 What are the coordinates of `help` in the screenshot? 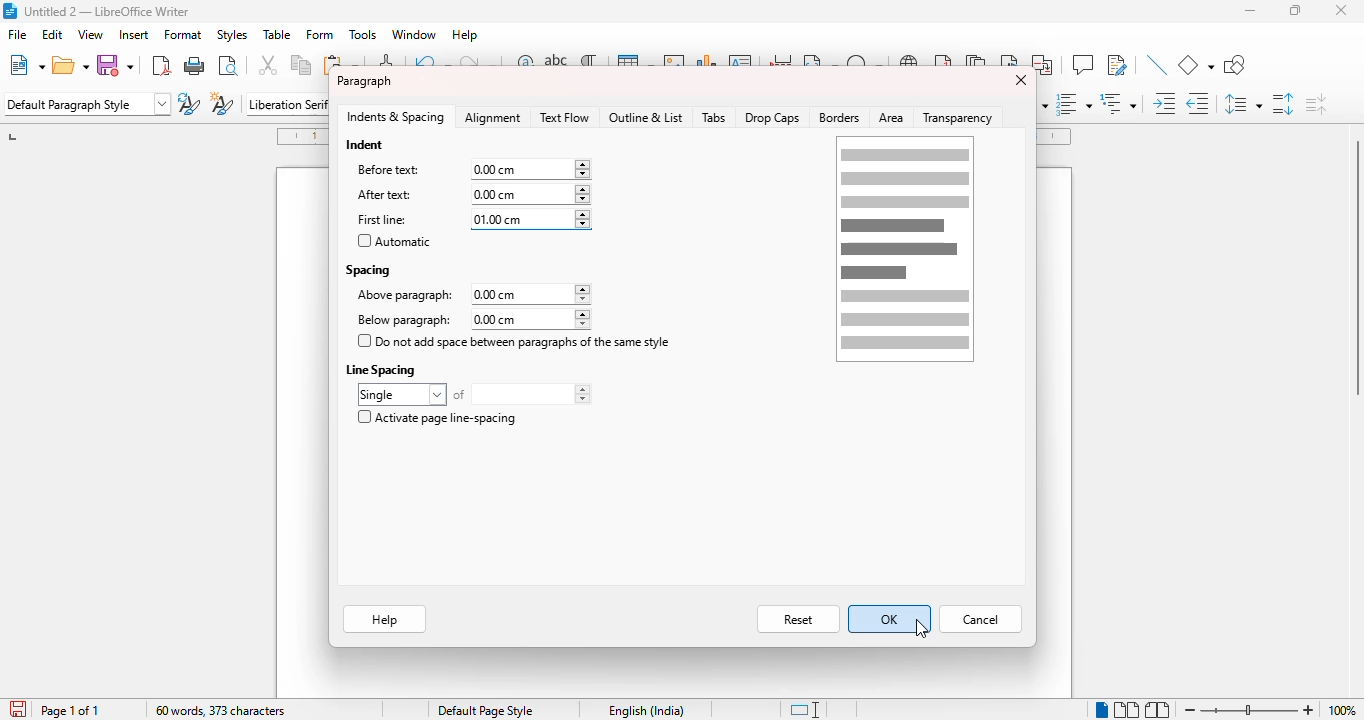 It's located at (466, 35).